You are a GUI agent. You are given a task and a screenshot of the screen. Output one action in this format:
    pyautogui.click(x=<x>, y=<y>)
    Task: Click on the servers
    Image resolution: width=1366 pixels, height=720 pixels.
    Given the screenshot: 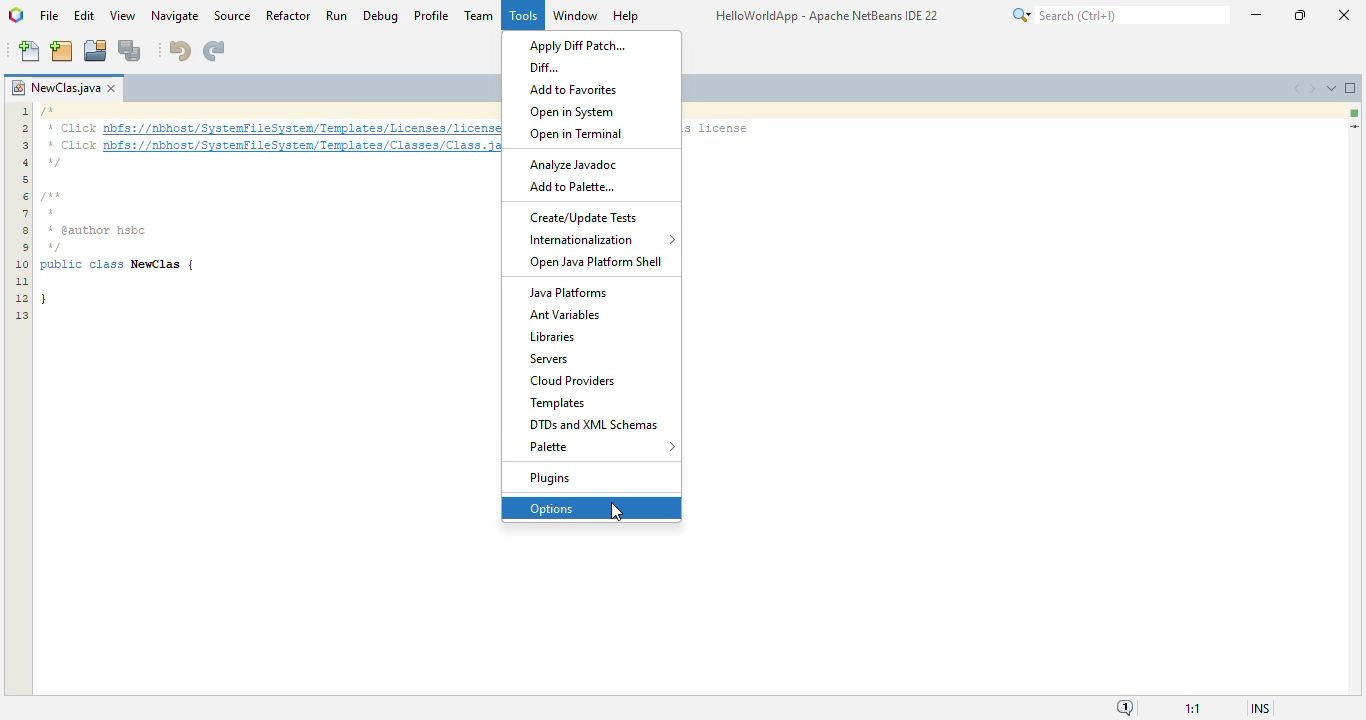 What is the action you would take?
    pyautogui.click(x=548, y=359)
    